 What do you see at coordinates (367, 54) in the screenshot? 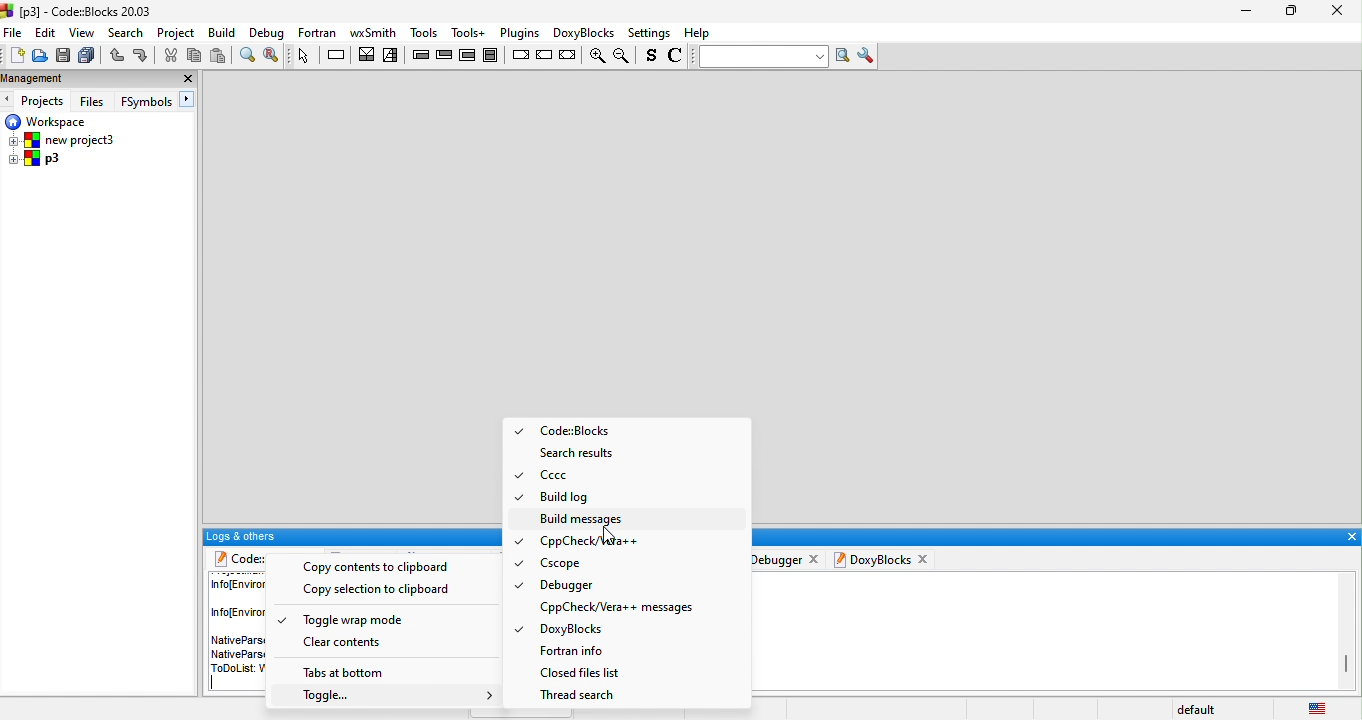
I see `decision` at bounding box center [367, 54].